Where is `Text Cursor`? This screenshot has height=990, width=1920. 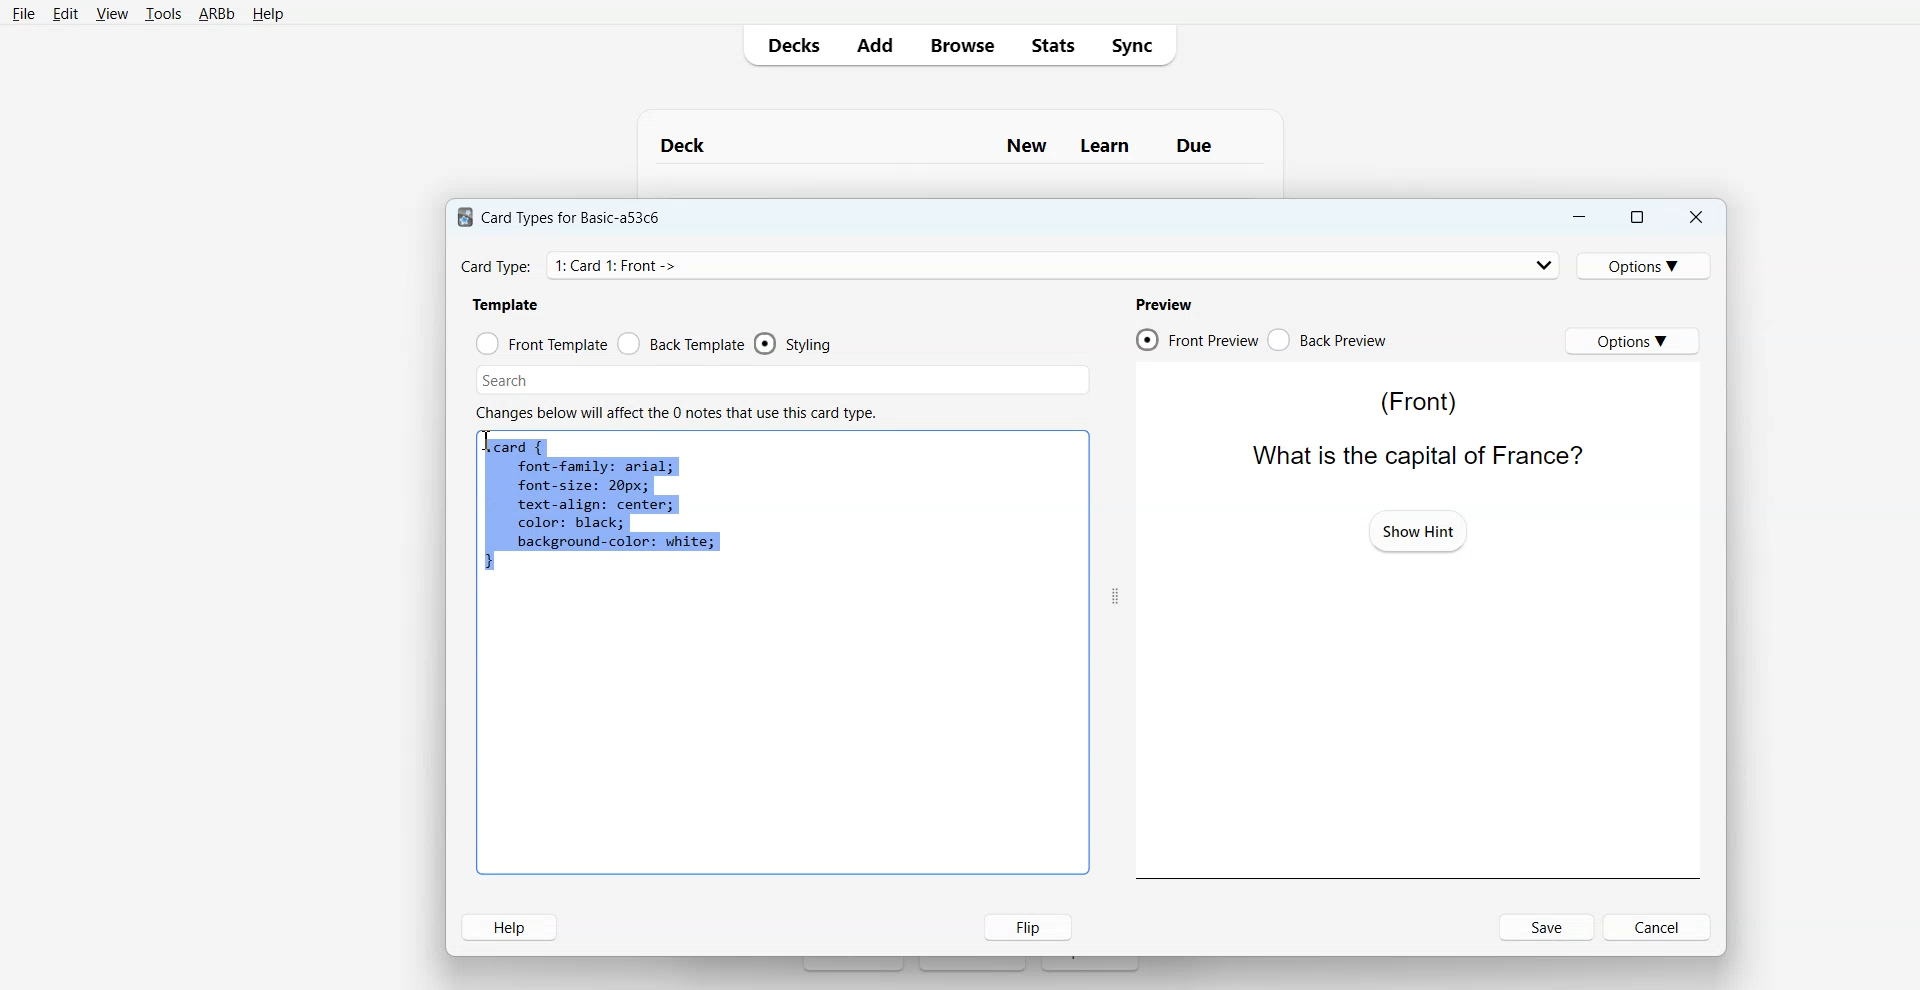 Text Cursor is located at coordinates (490, 443).